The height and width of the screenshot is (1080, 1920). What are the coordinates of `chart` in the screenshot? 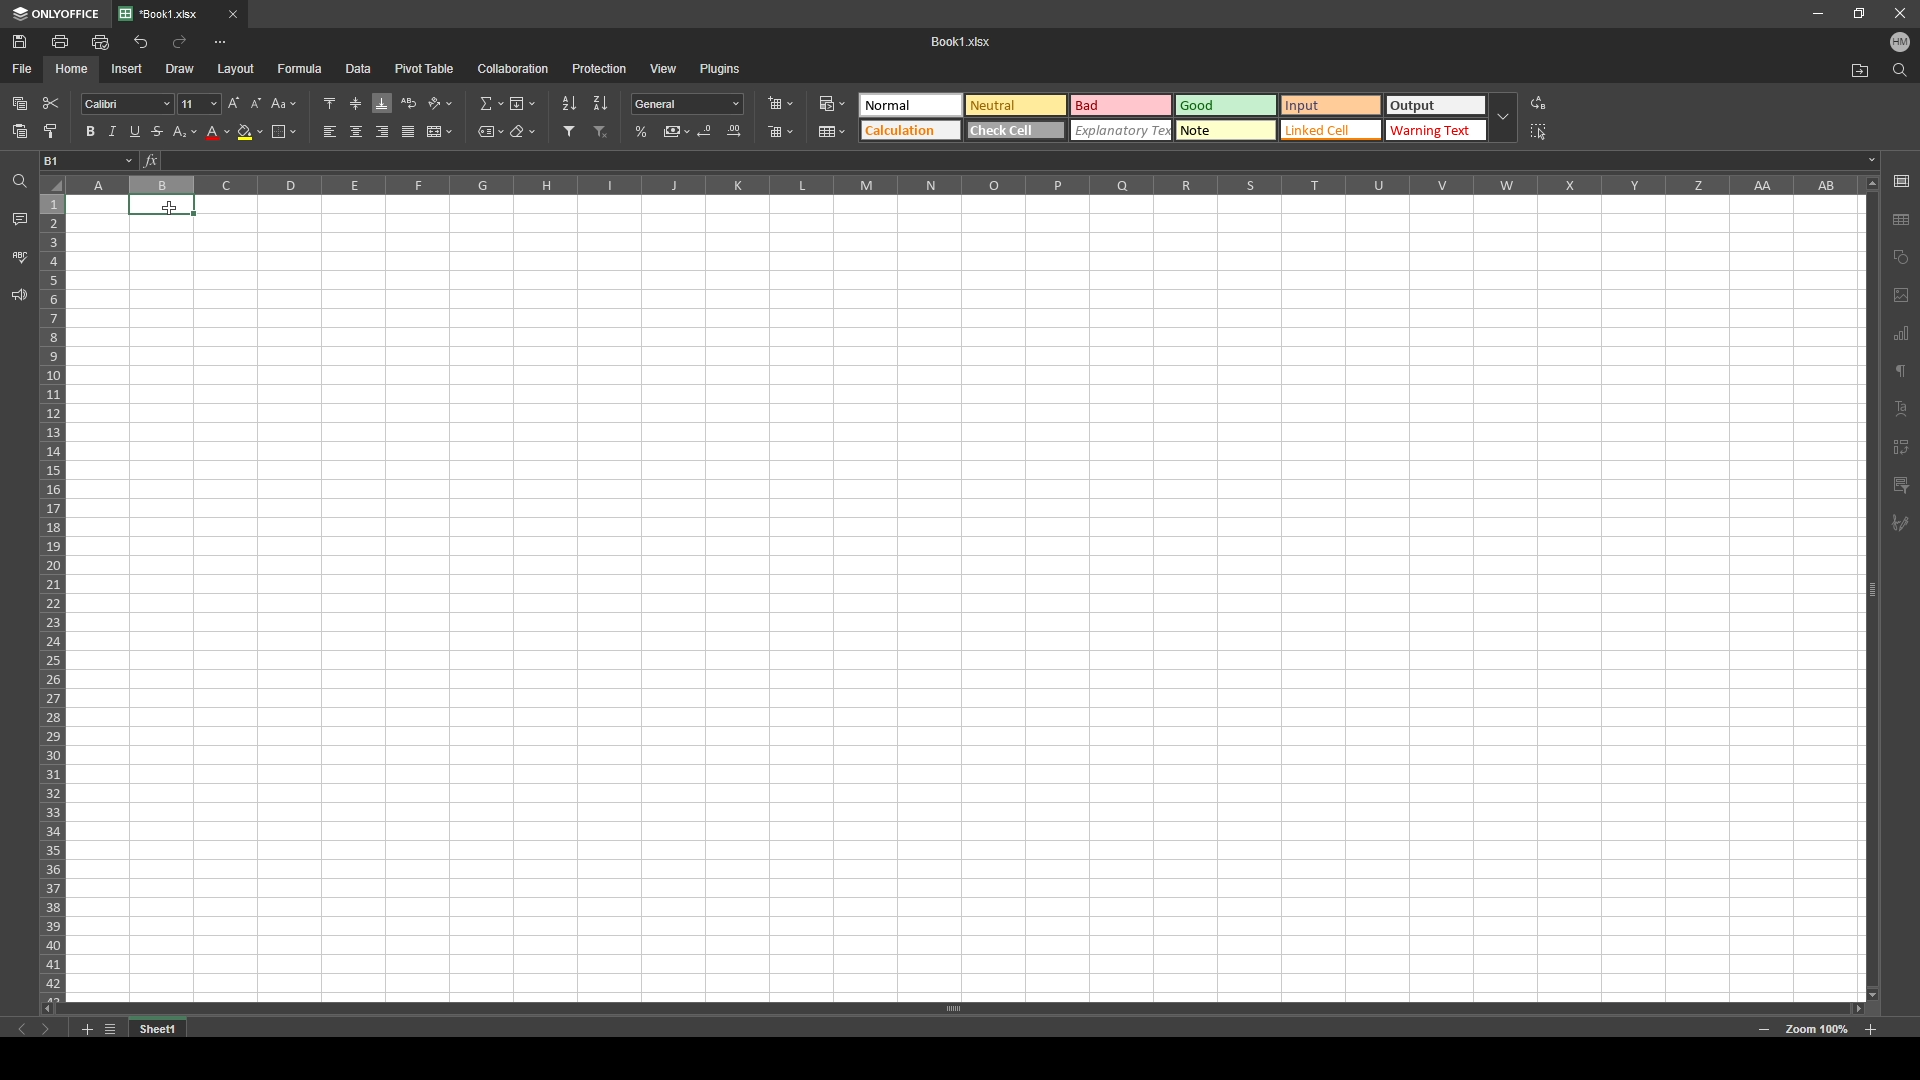 It's located at (1901, 335).